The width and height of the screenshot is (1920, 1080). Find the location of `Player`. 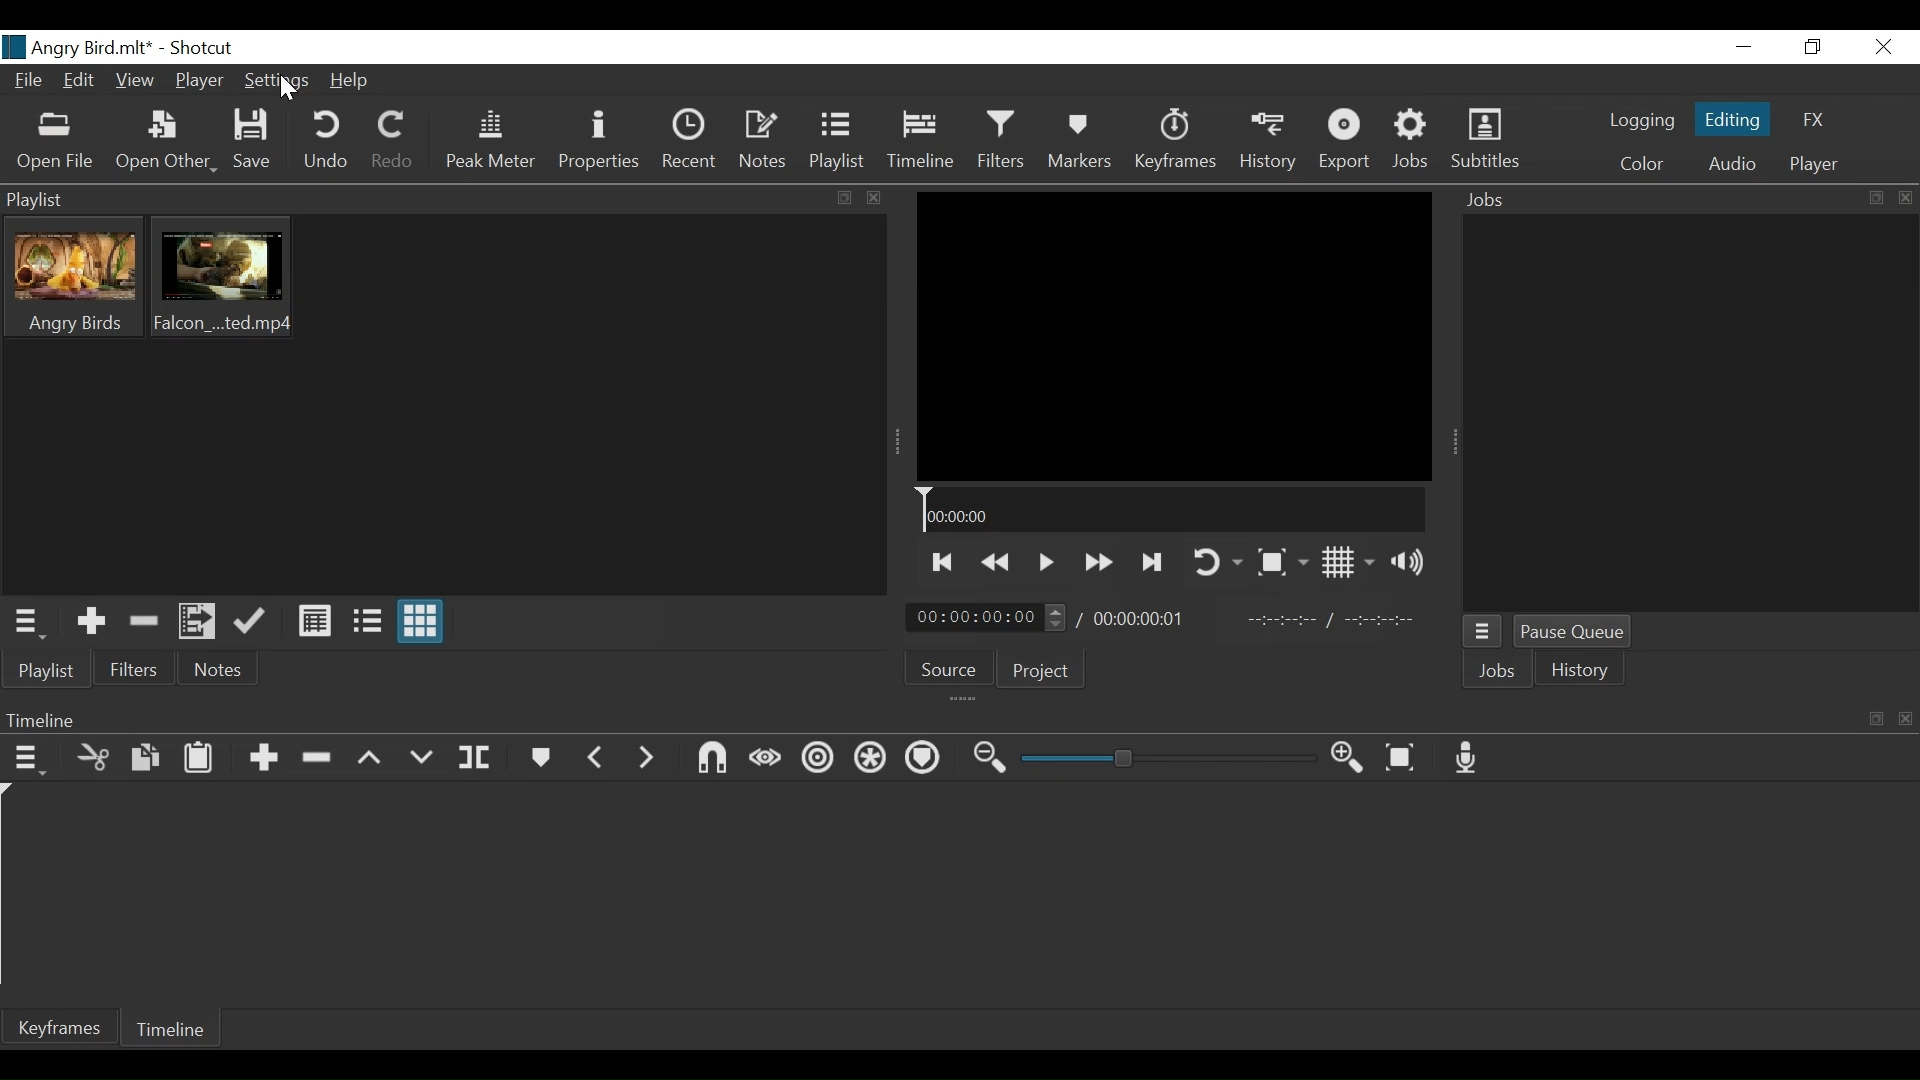

Player is located at coordinates (197, 82).